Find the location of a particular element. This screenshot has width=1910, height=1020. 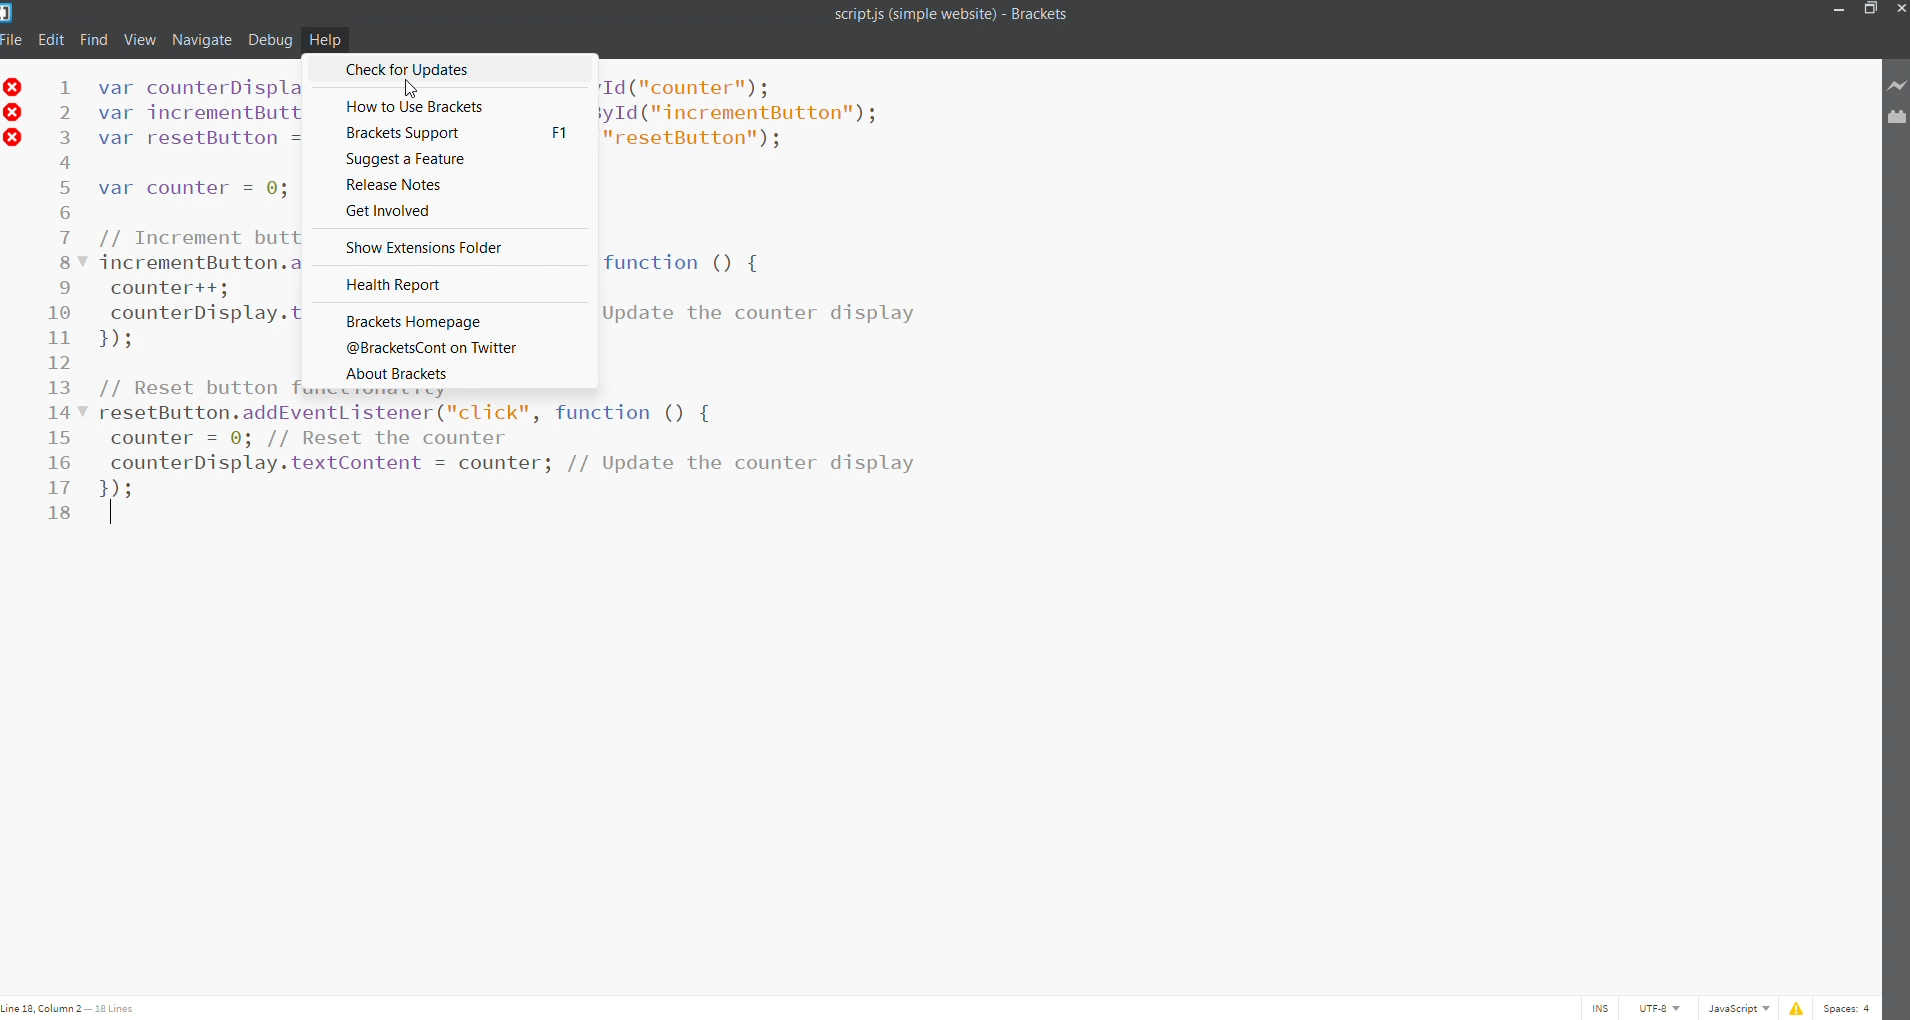

keyboard cursor position is located at coordinates (74, 1008).